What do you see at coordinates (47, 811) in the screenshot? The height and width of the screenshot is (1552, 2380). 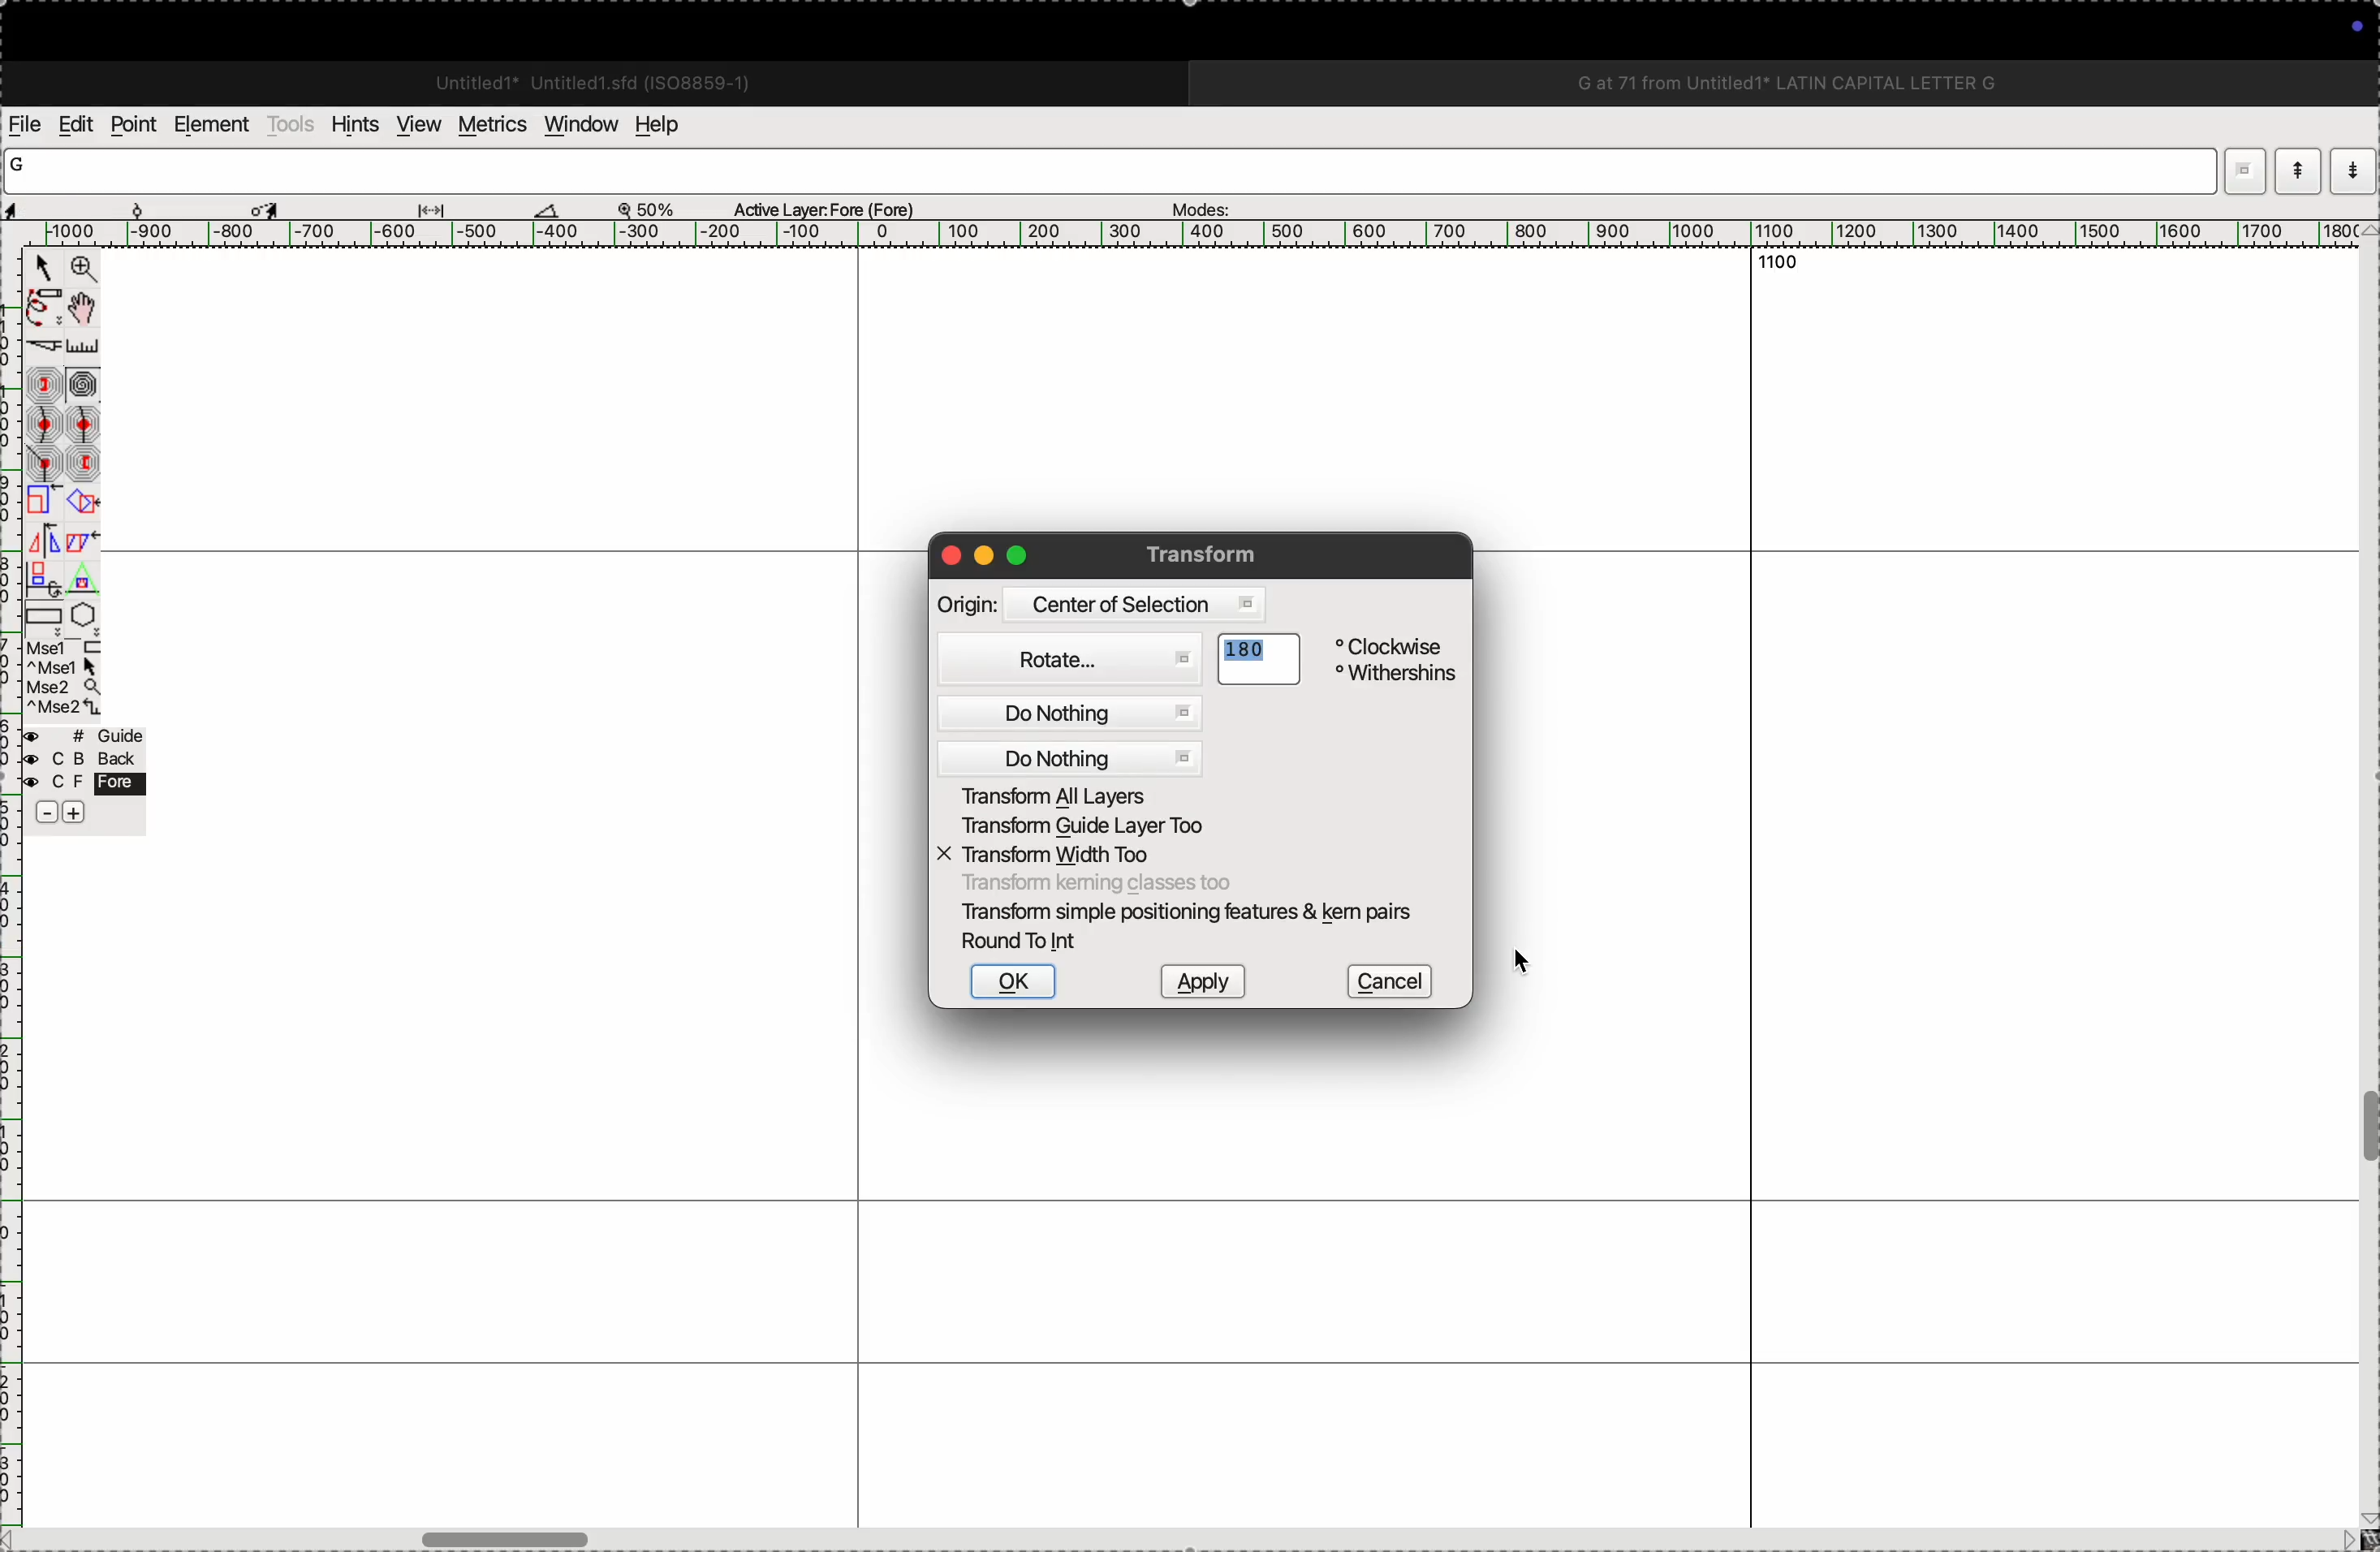 I see `decrease` at bounding box center [47, 811].